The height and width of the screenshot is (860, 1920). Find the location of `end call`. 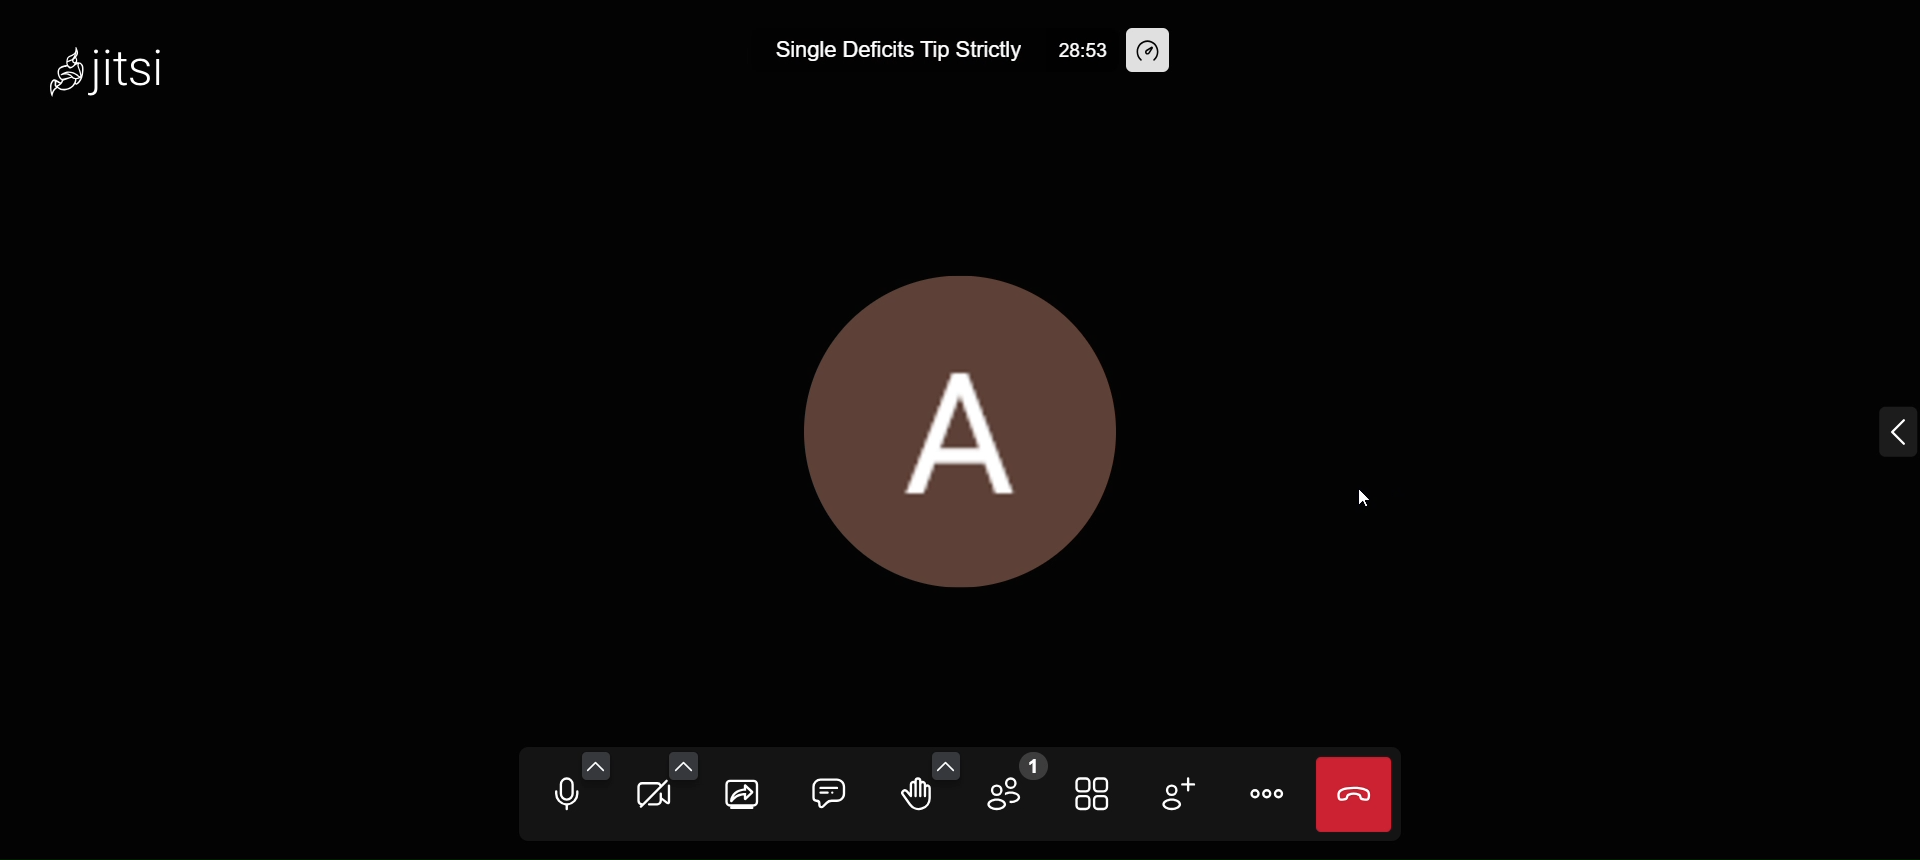

end call is located at coordinates (1356, 793).